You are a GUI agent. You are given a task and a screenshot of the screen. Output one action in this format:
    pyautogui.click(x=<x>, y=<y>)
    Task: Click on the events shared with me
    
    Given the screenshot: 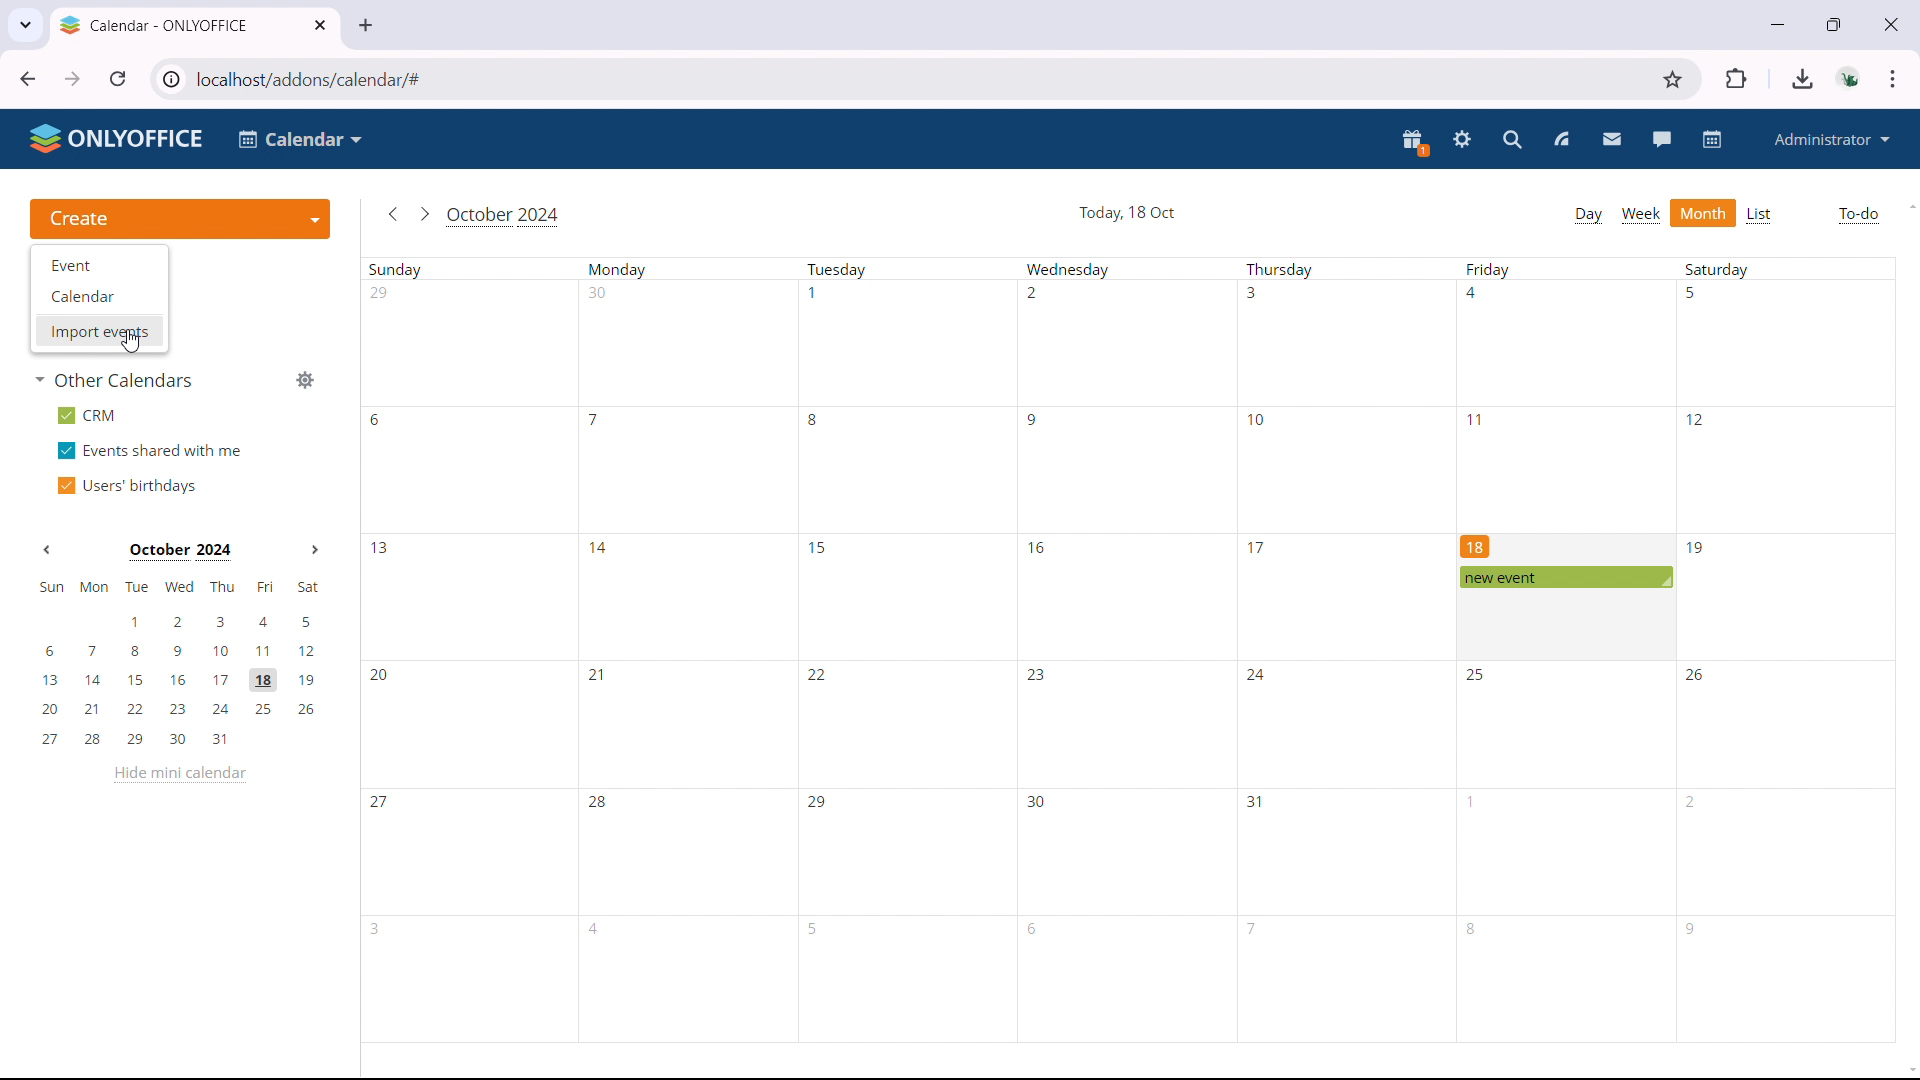 What is the action you would take?
    pyautogui.click(x=151, y=450)
    